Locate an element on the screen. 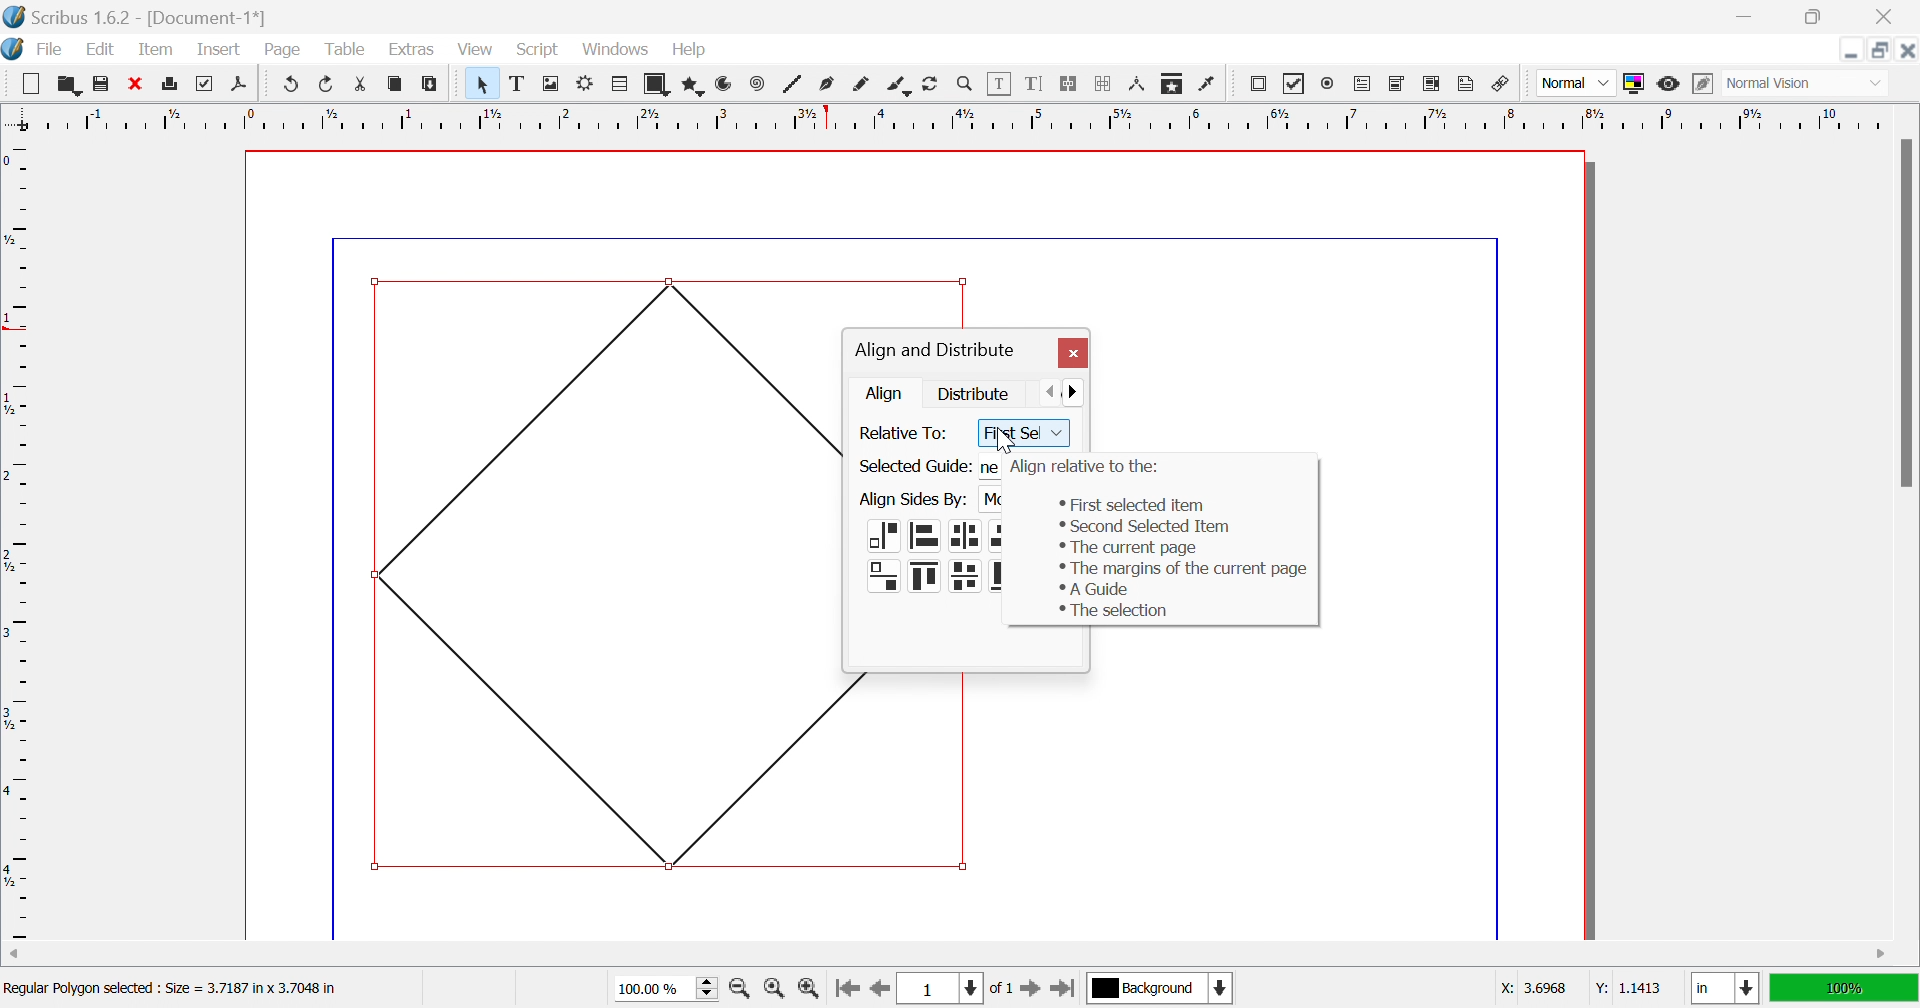 This screenshot has width=1920, height=1008. Link Annotation is located at coordinates (1501, 86).